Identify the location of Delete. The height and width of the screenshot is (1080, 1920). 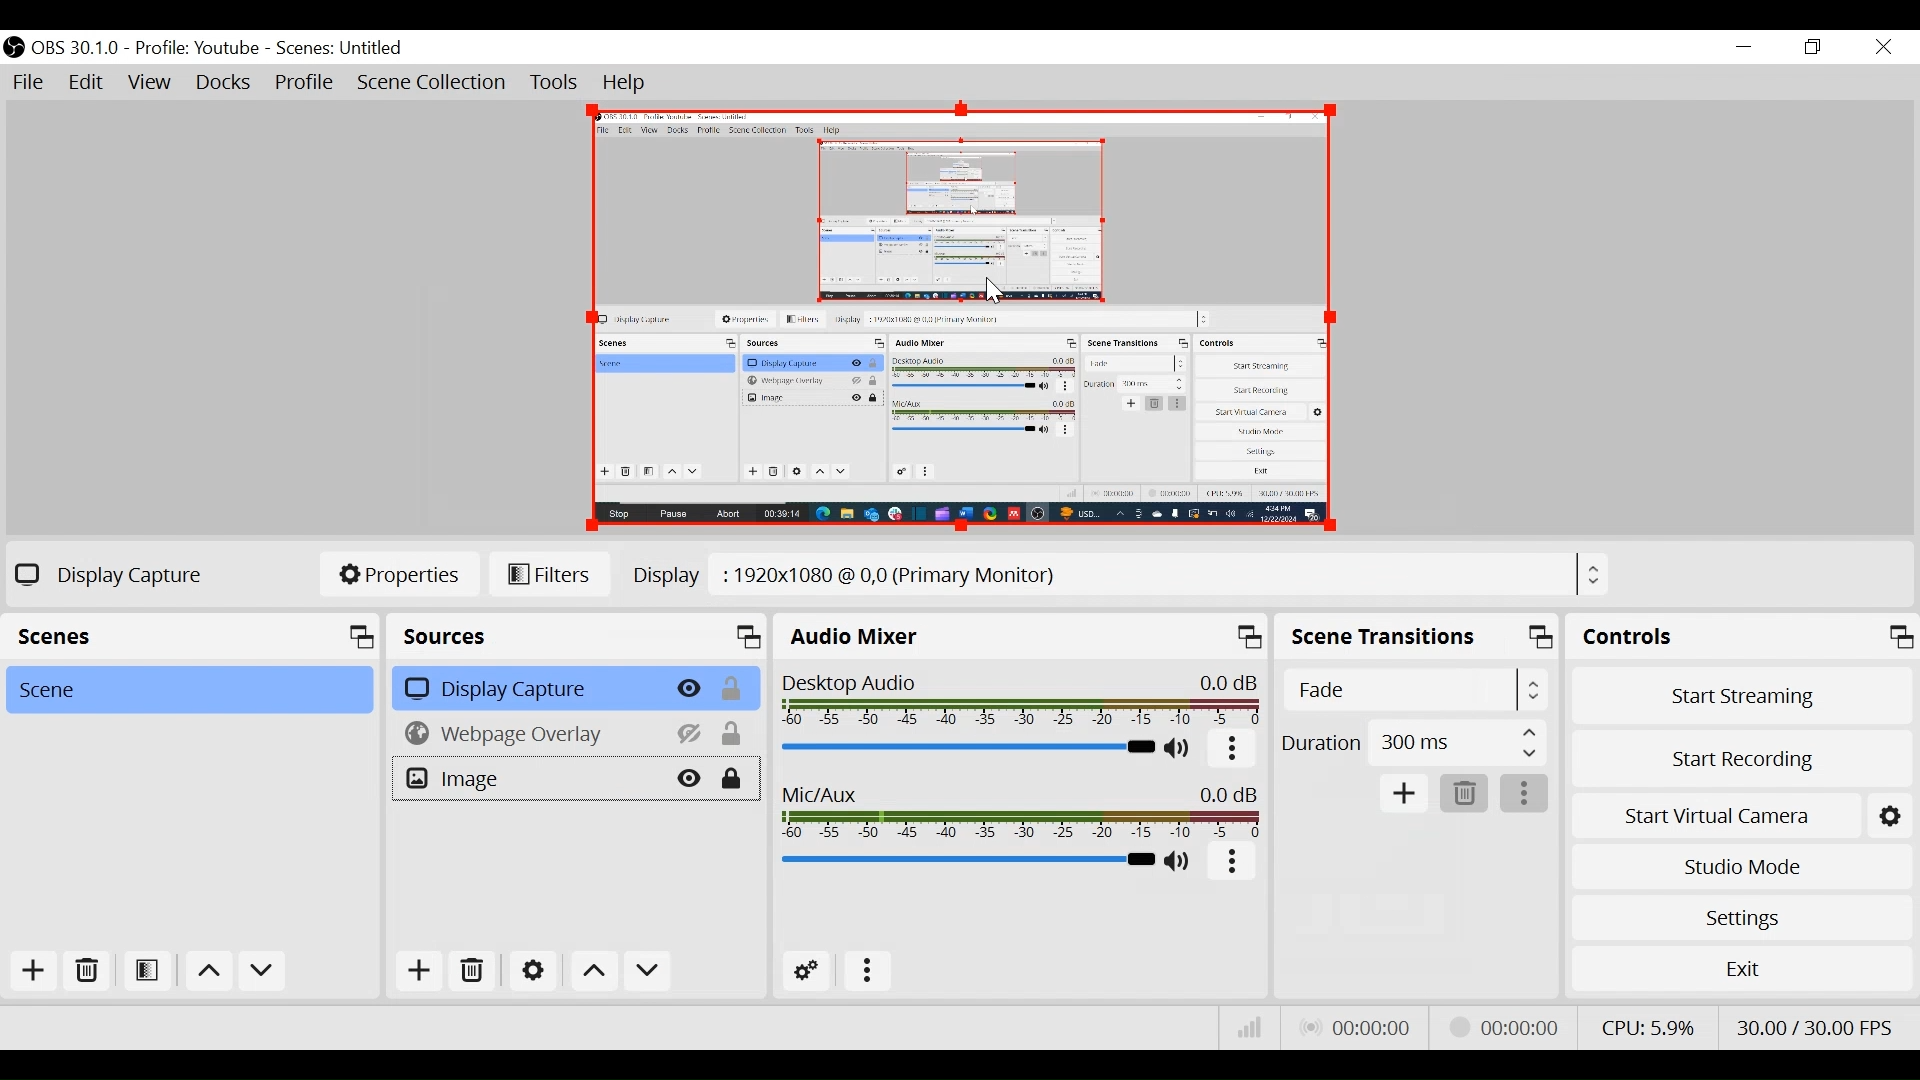
(477, 969).